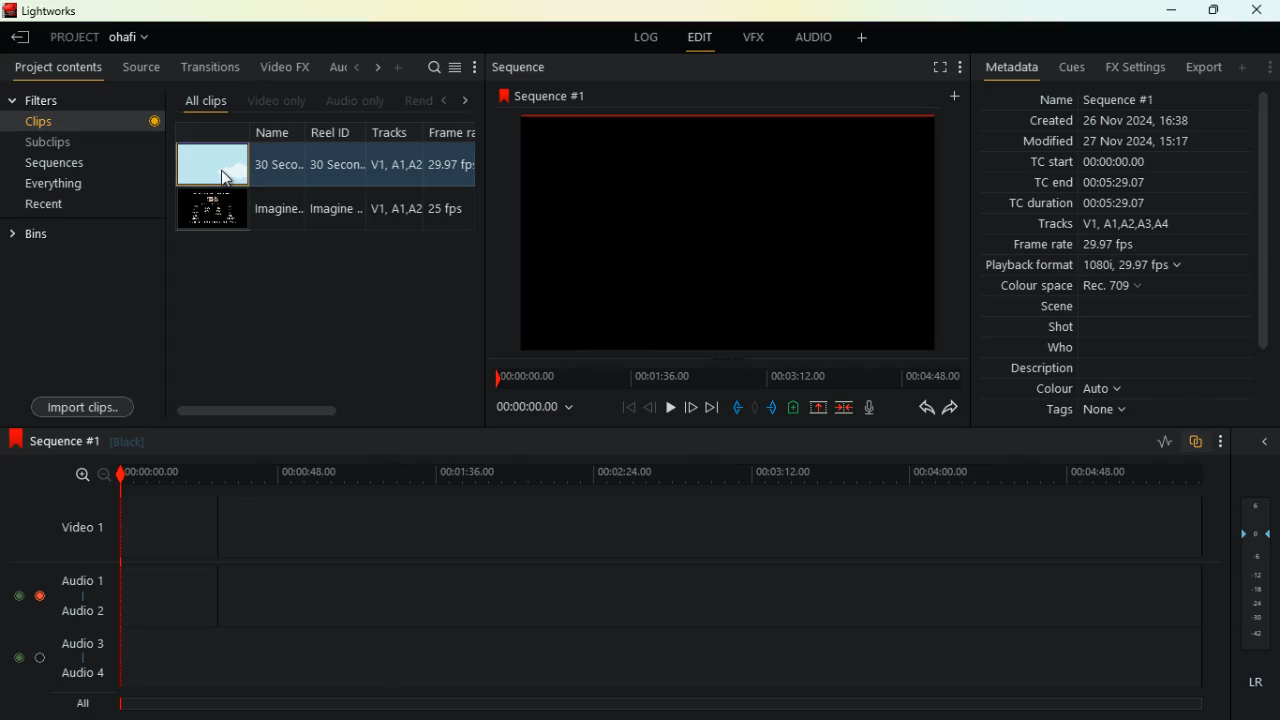 This screenshot has height=720, width=1280. I want to click on fullscreen, so click(930, 67).